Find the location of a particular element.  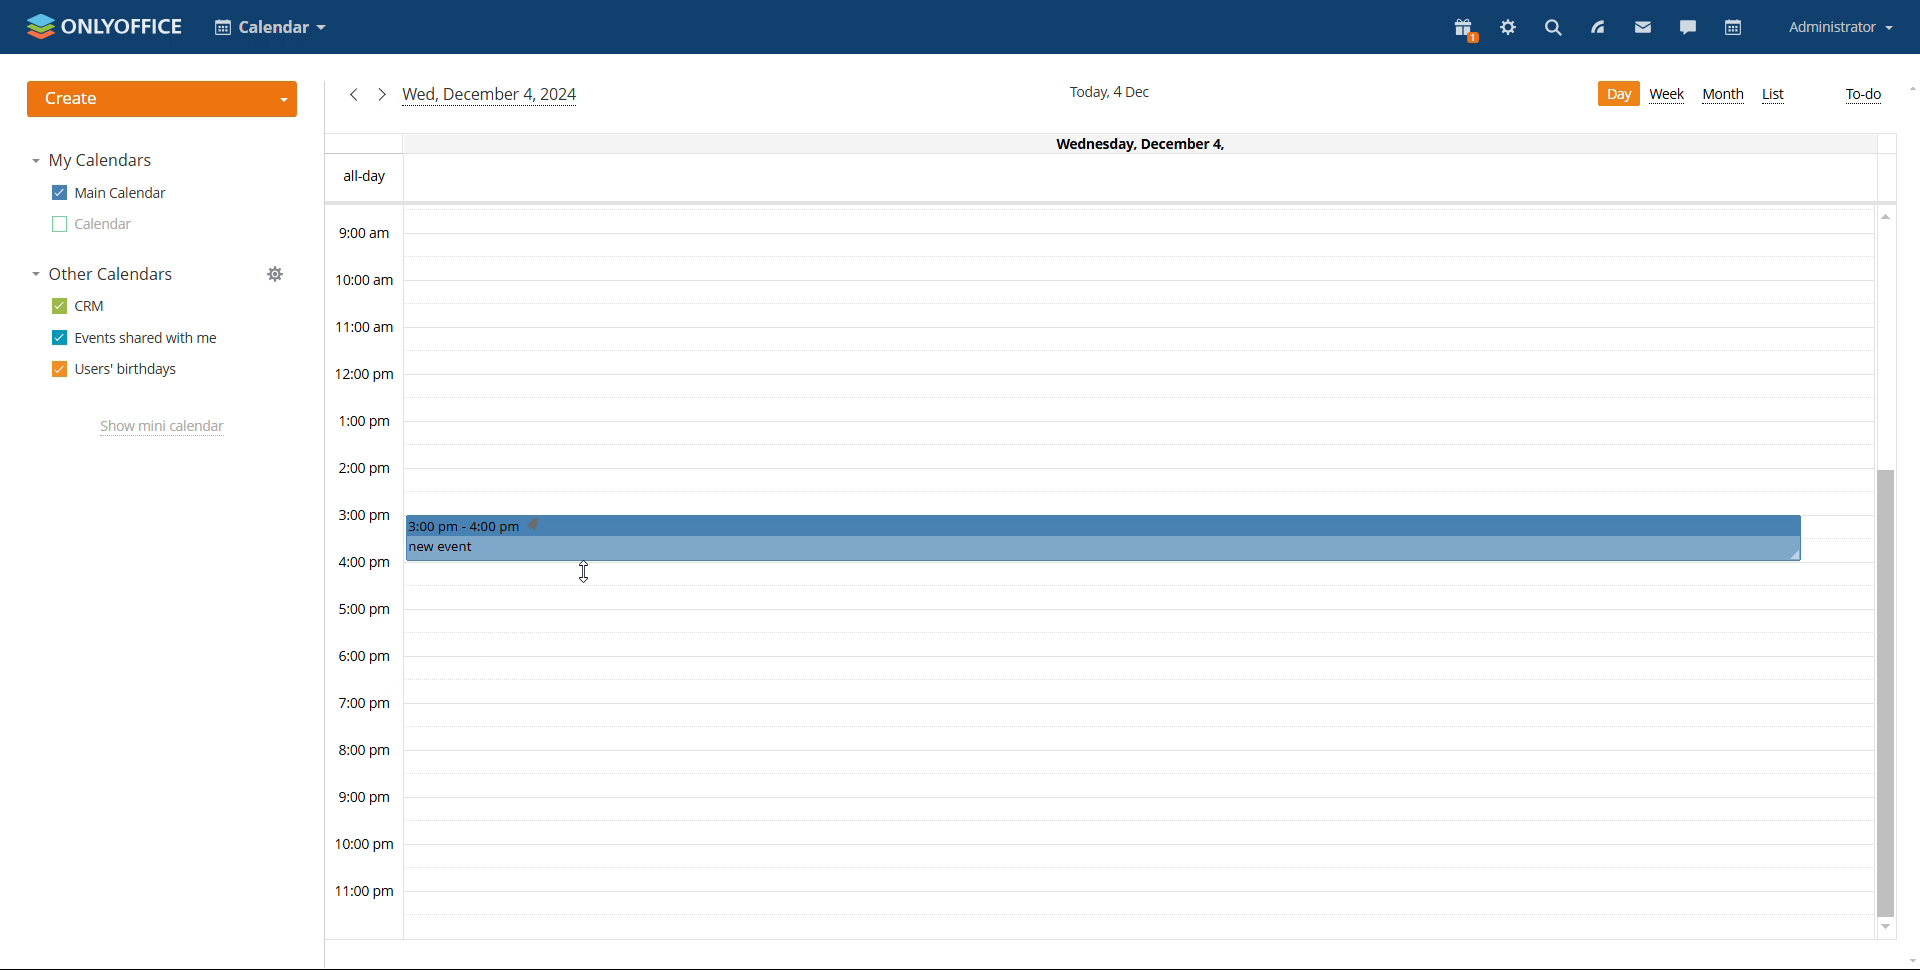

calendar is located at coordinates (93, 224).